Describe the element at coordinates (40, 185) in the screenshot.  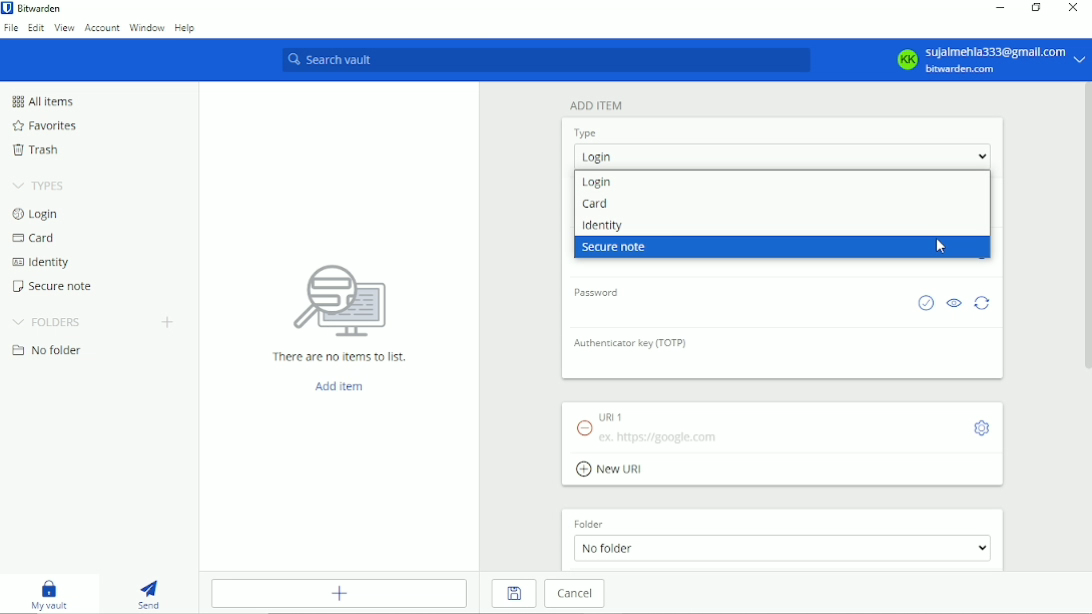
I see `Types` at that location.